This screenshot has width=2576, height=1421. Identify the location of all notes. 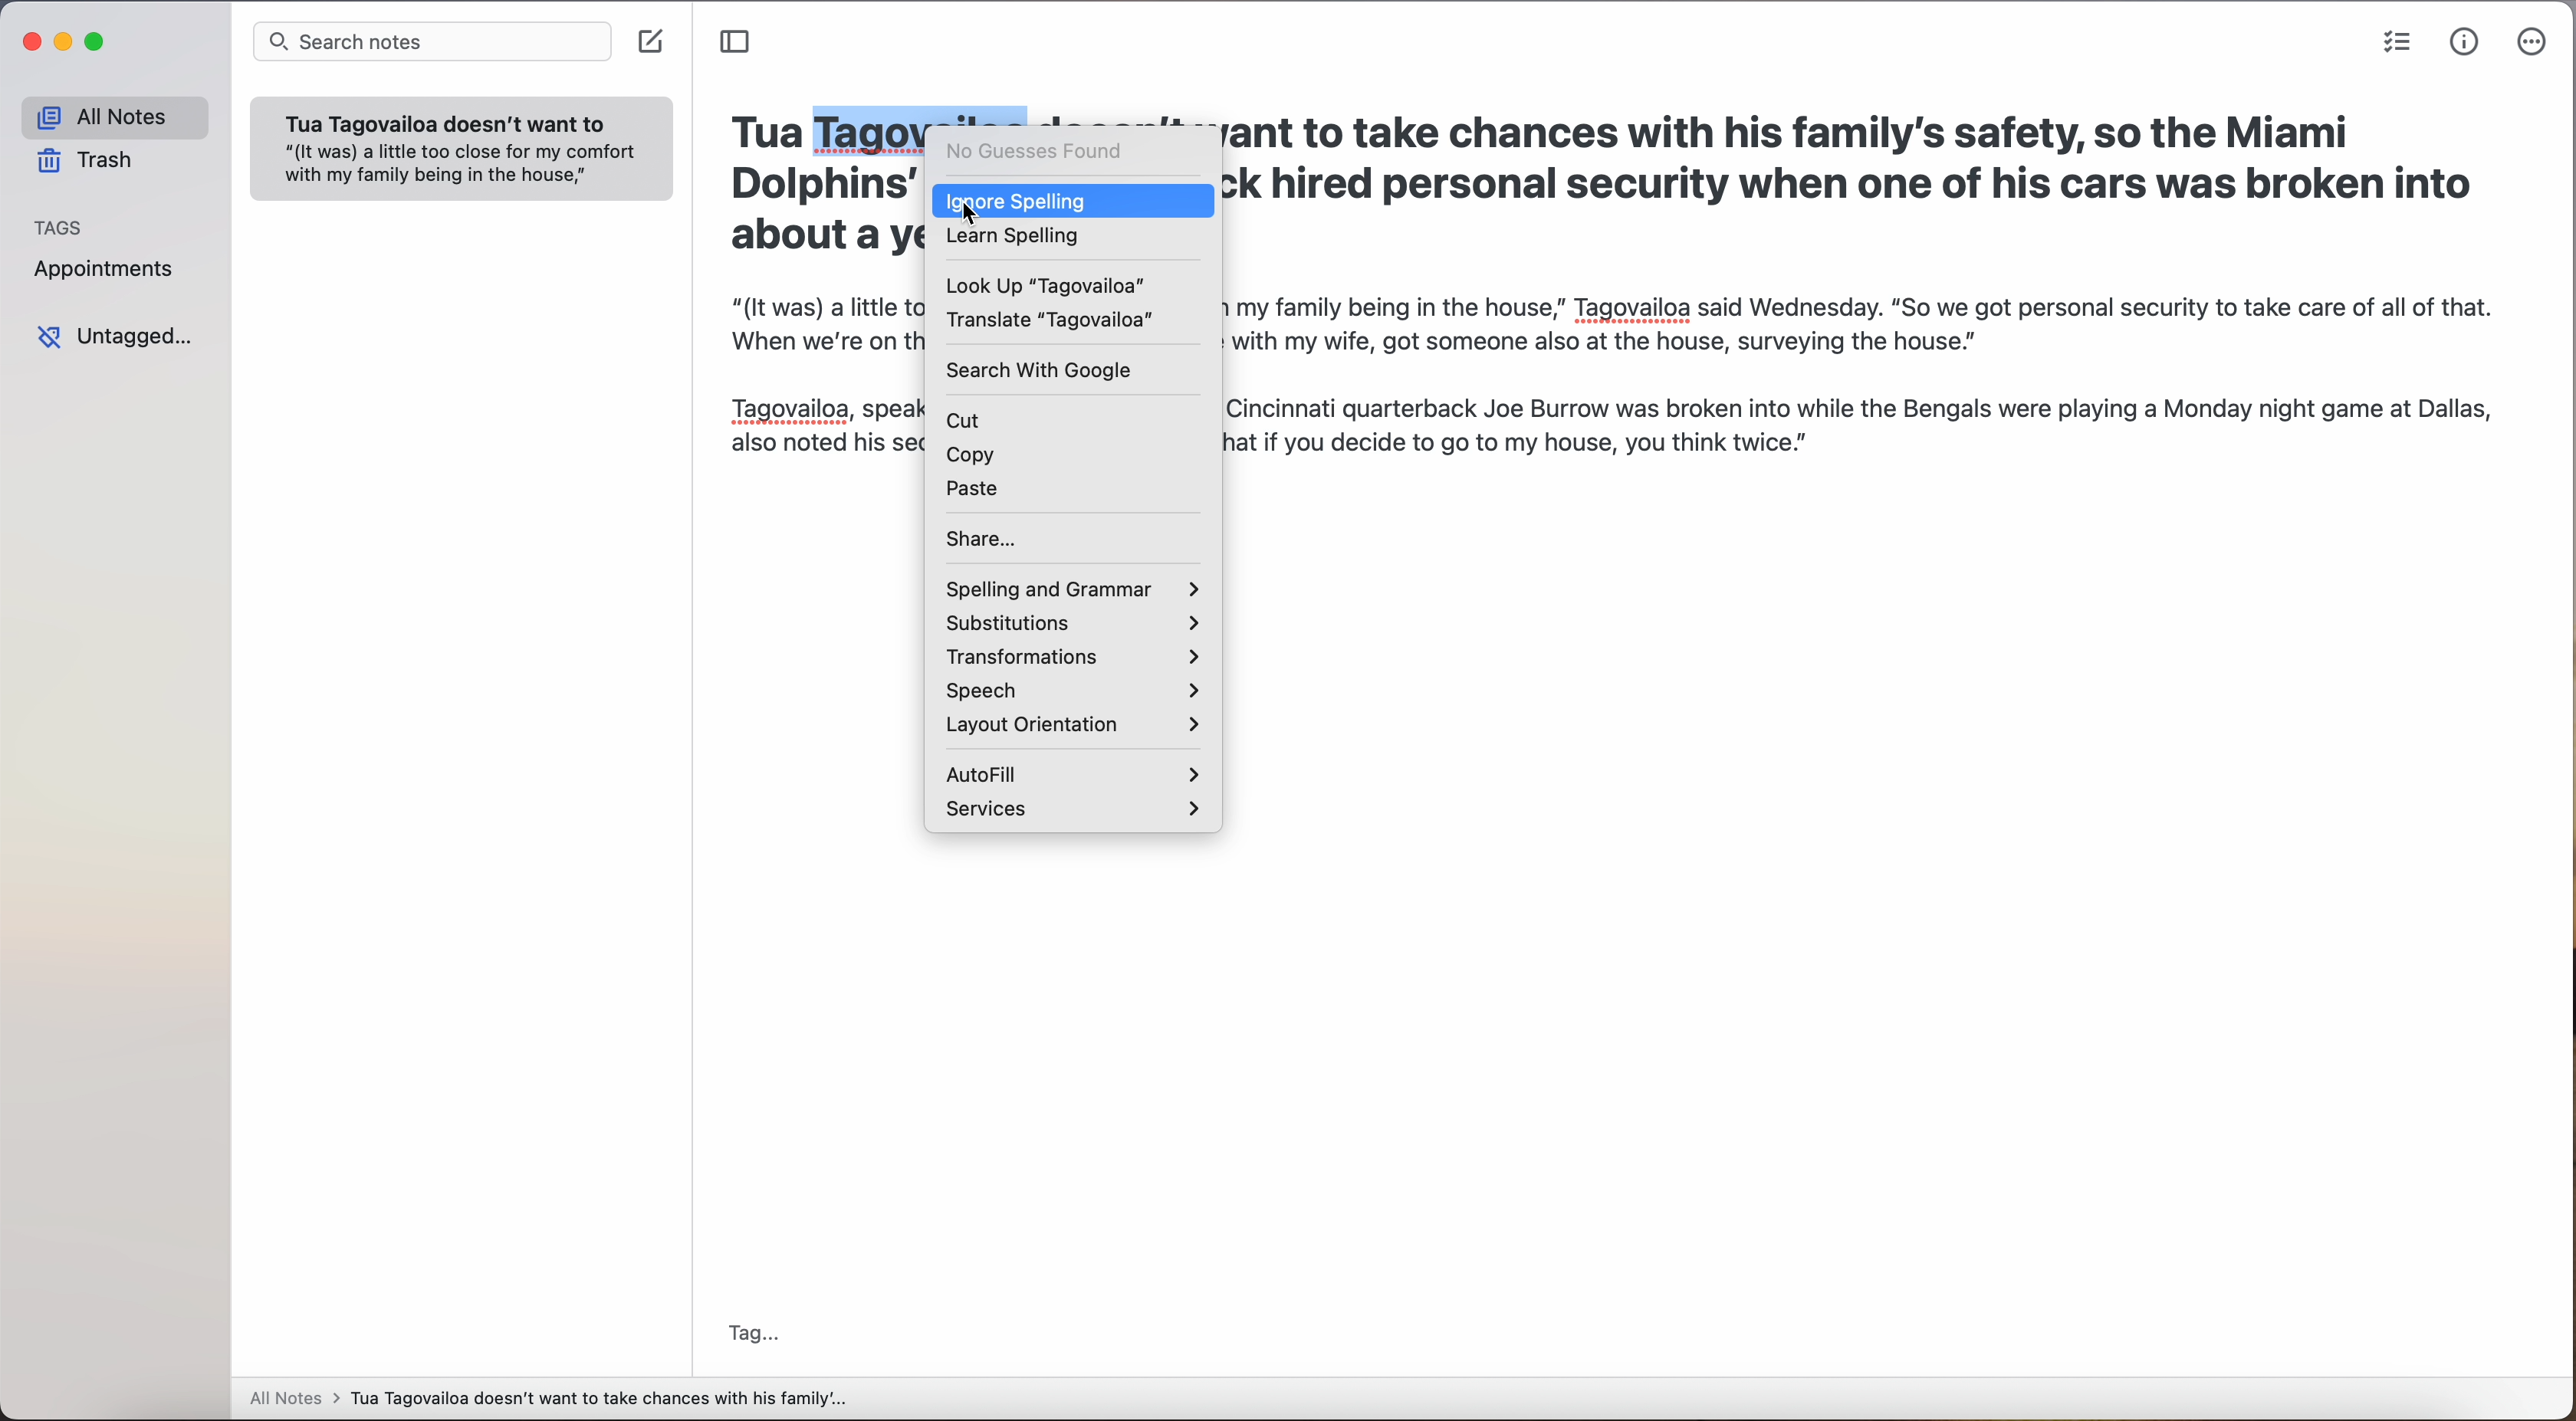
(113, 115).